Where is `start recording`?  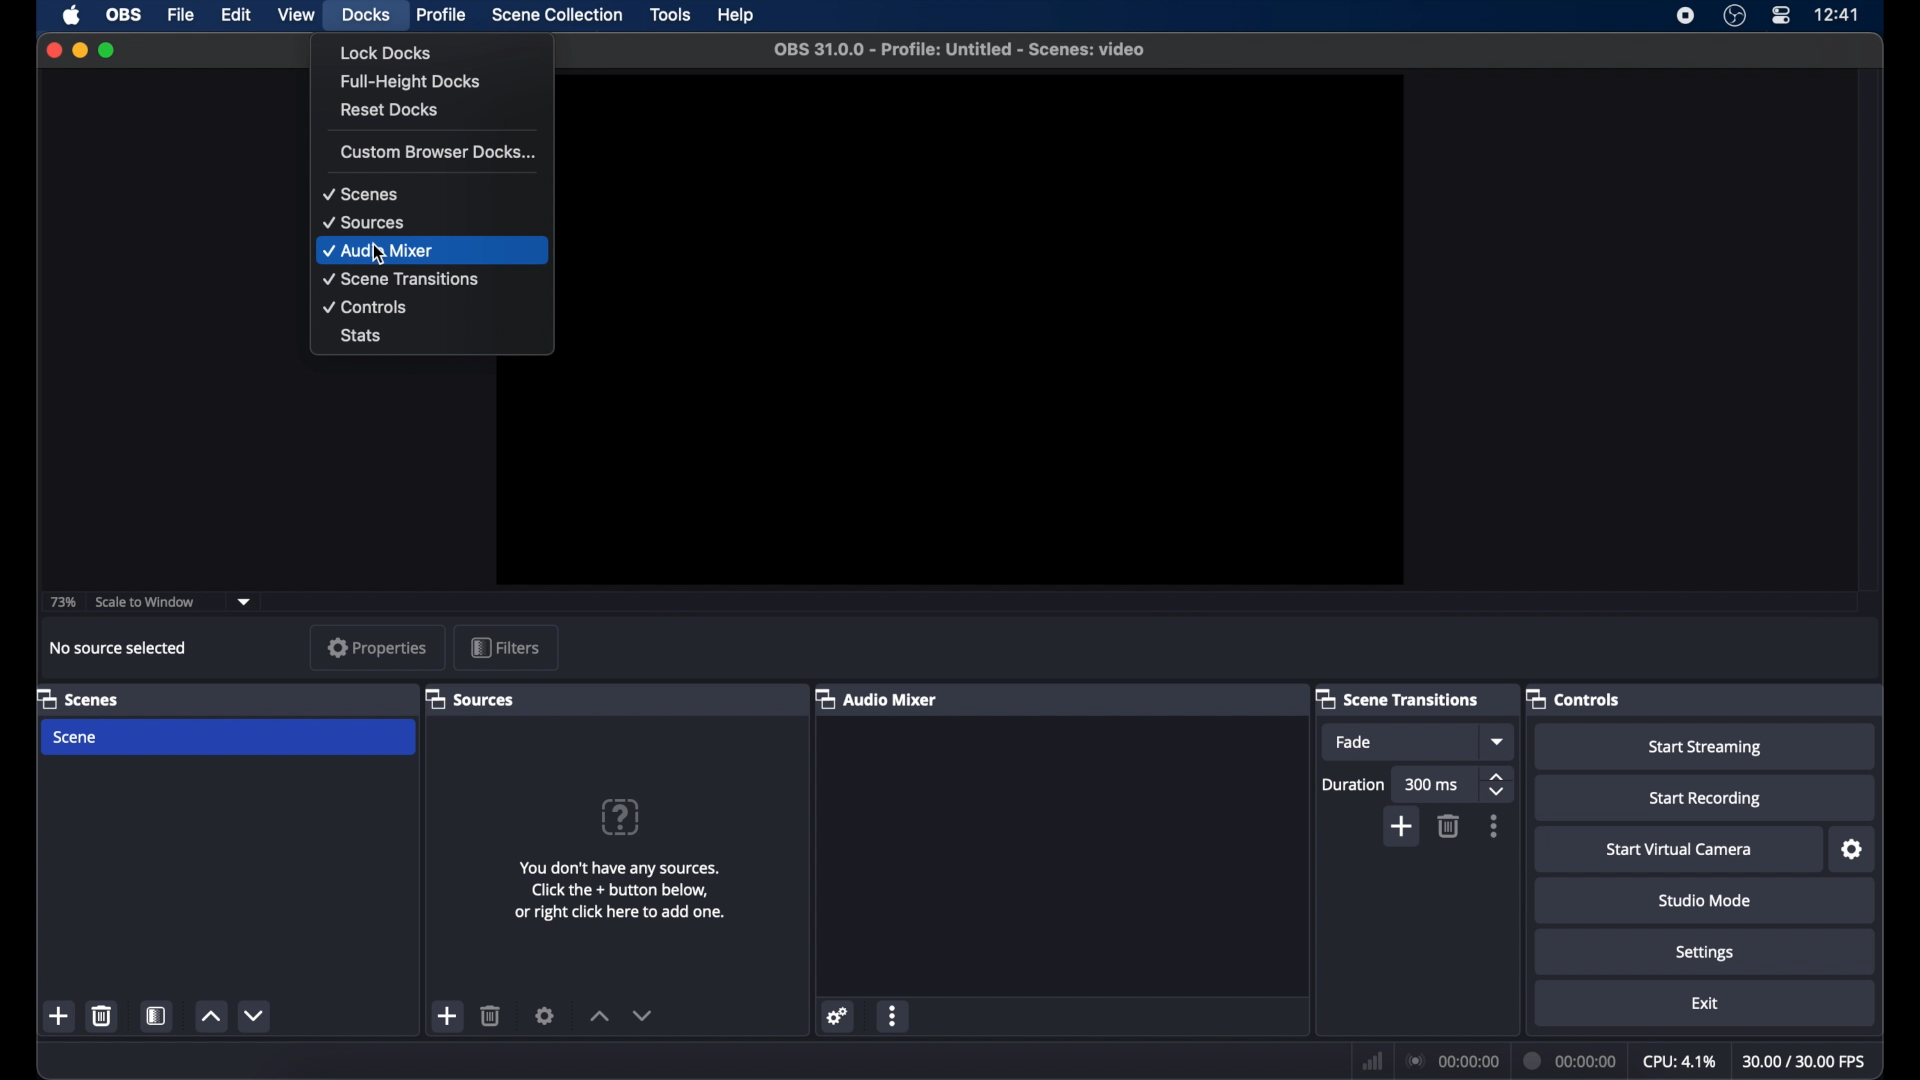
start recording is located at coordinates (1706, 799).